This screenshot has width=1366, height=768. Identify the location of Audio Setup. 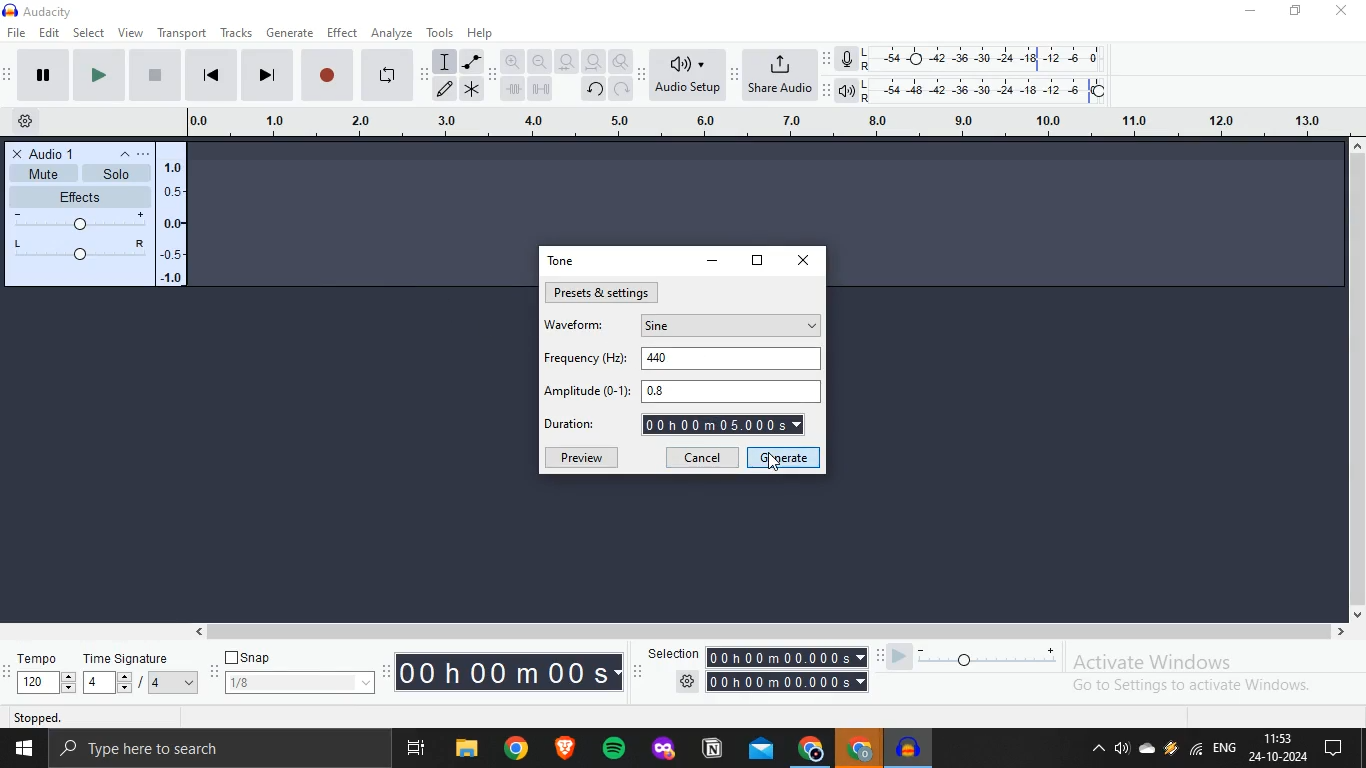
(687, 72).